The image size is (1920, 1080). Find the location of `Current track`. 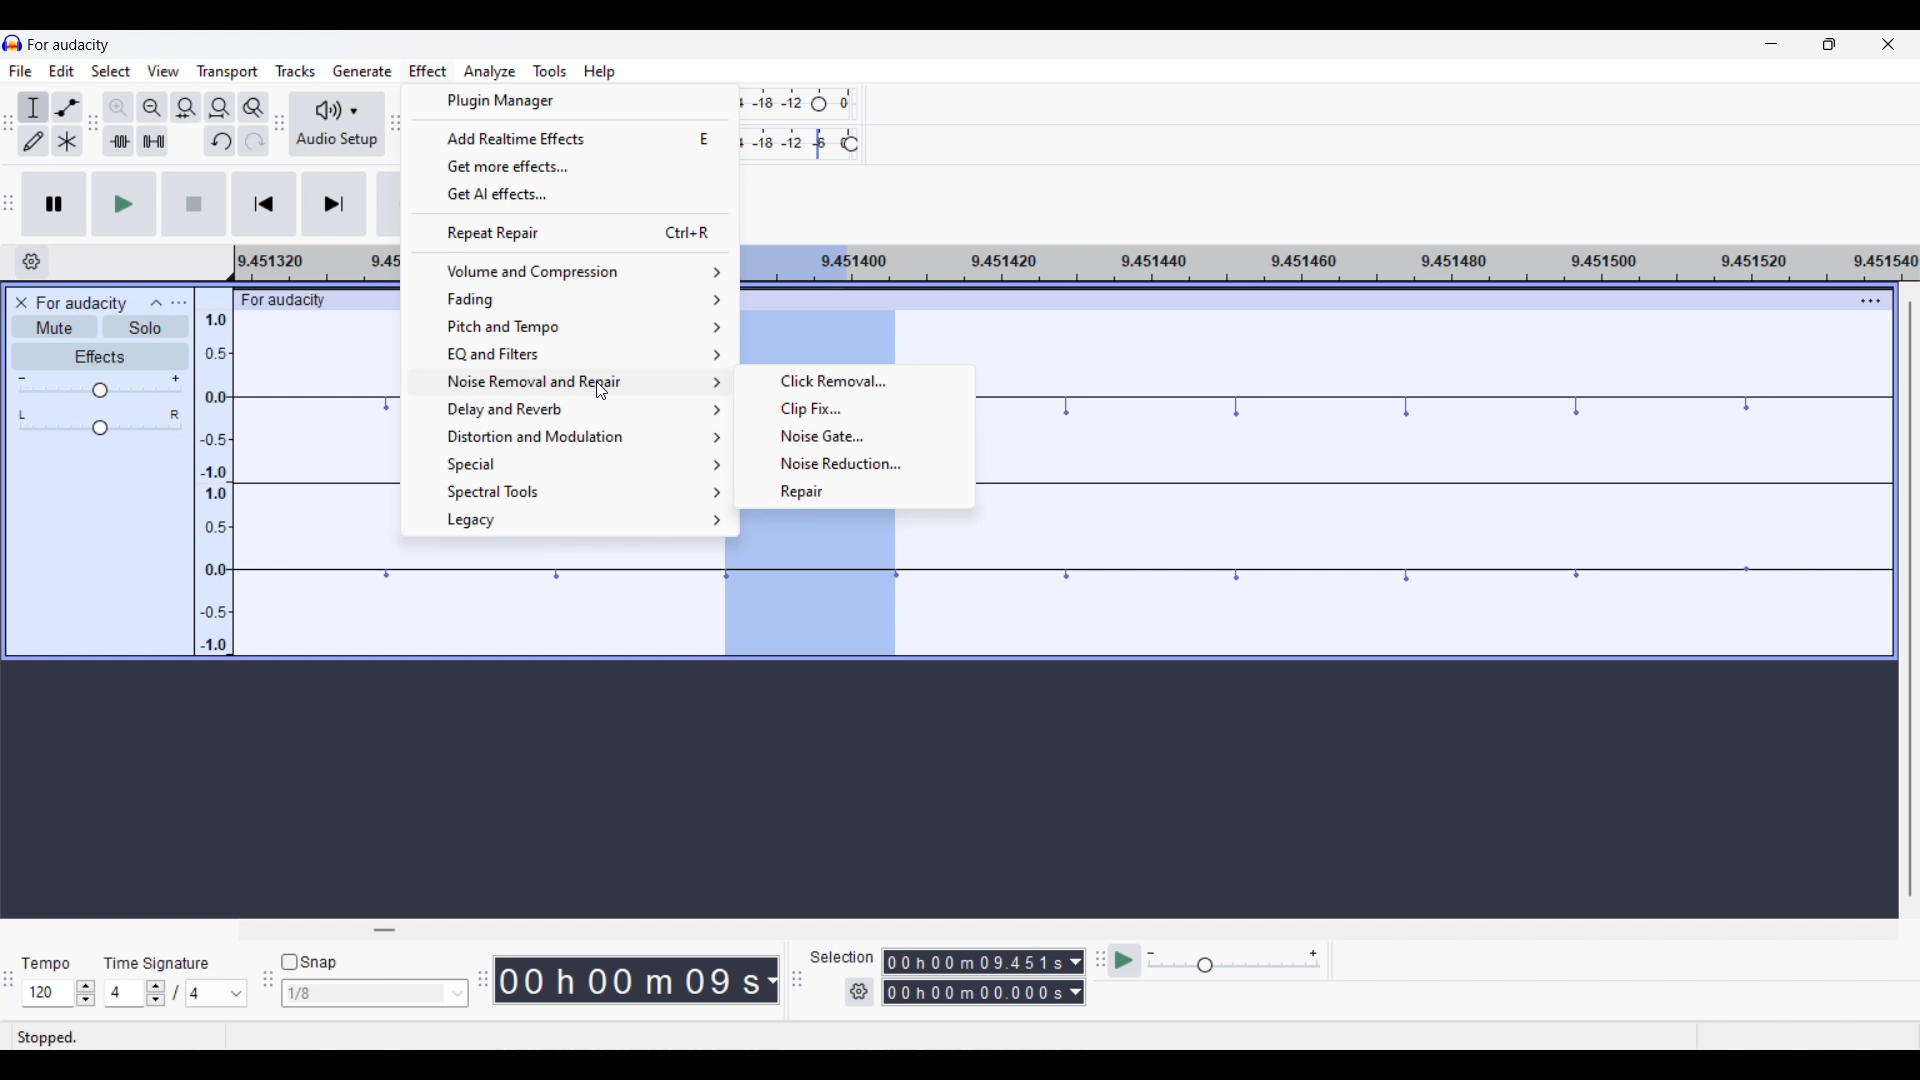

Current track is located at coordinates (318, 483).